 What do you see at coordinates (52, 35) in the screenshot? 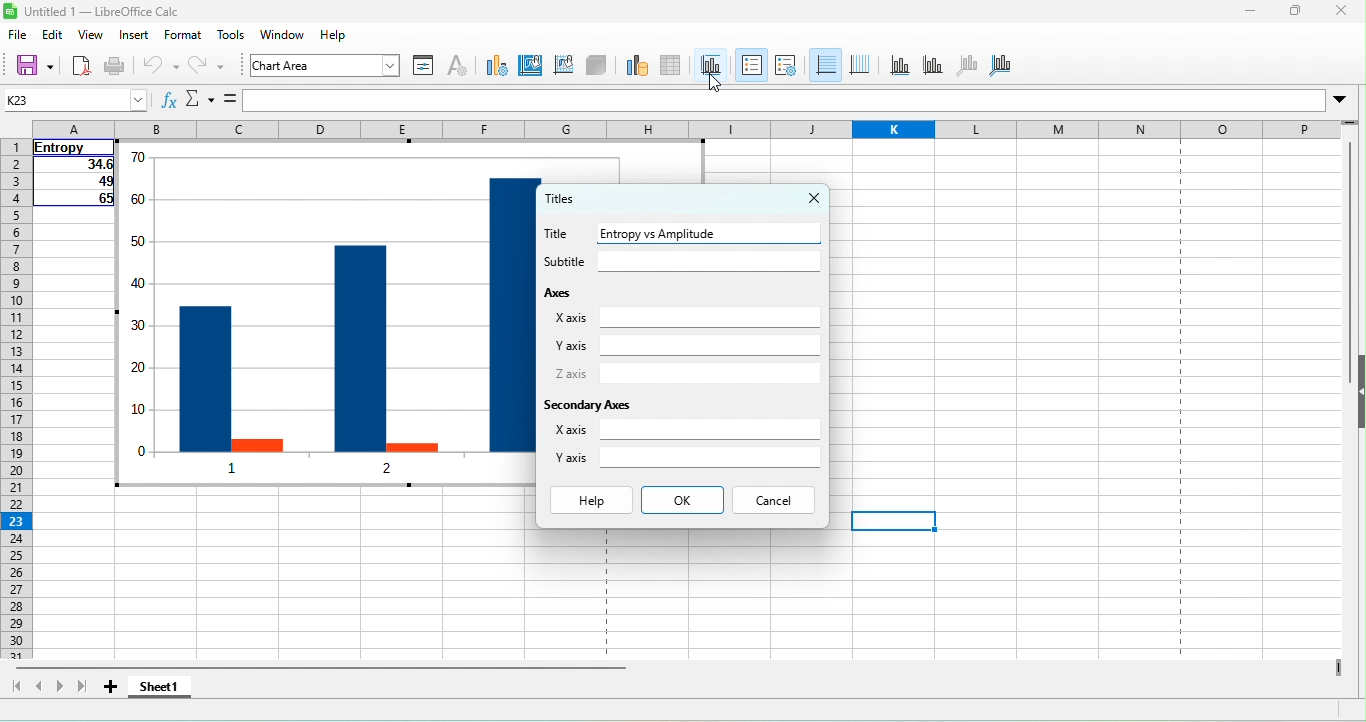
I see `edit` at bounding box center [52, 35].